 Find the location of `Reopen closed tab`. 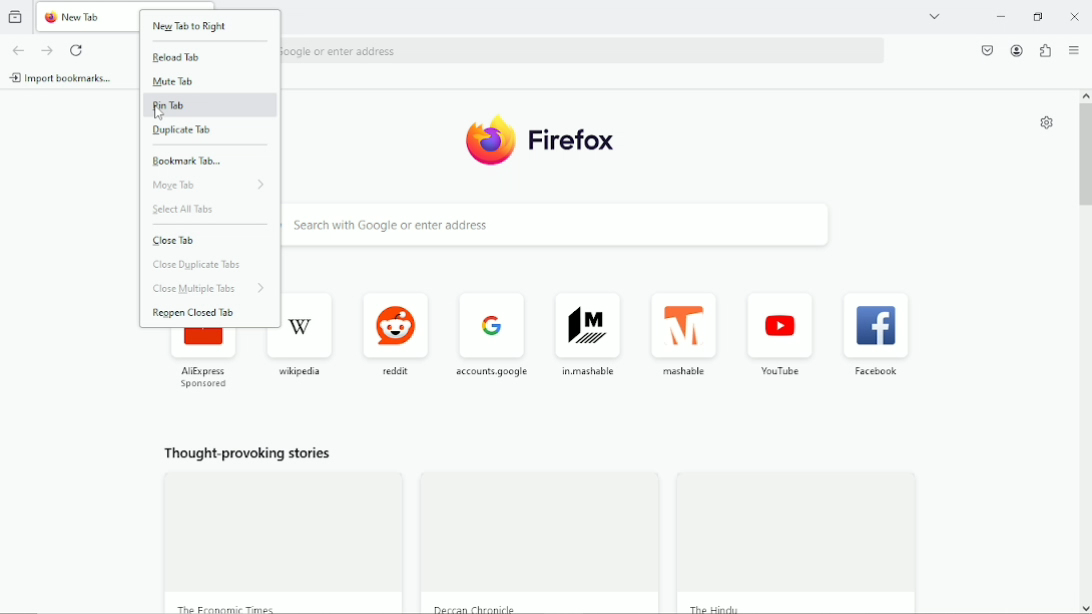

Reopen closed tab is located at coordinates (197, 313).